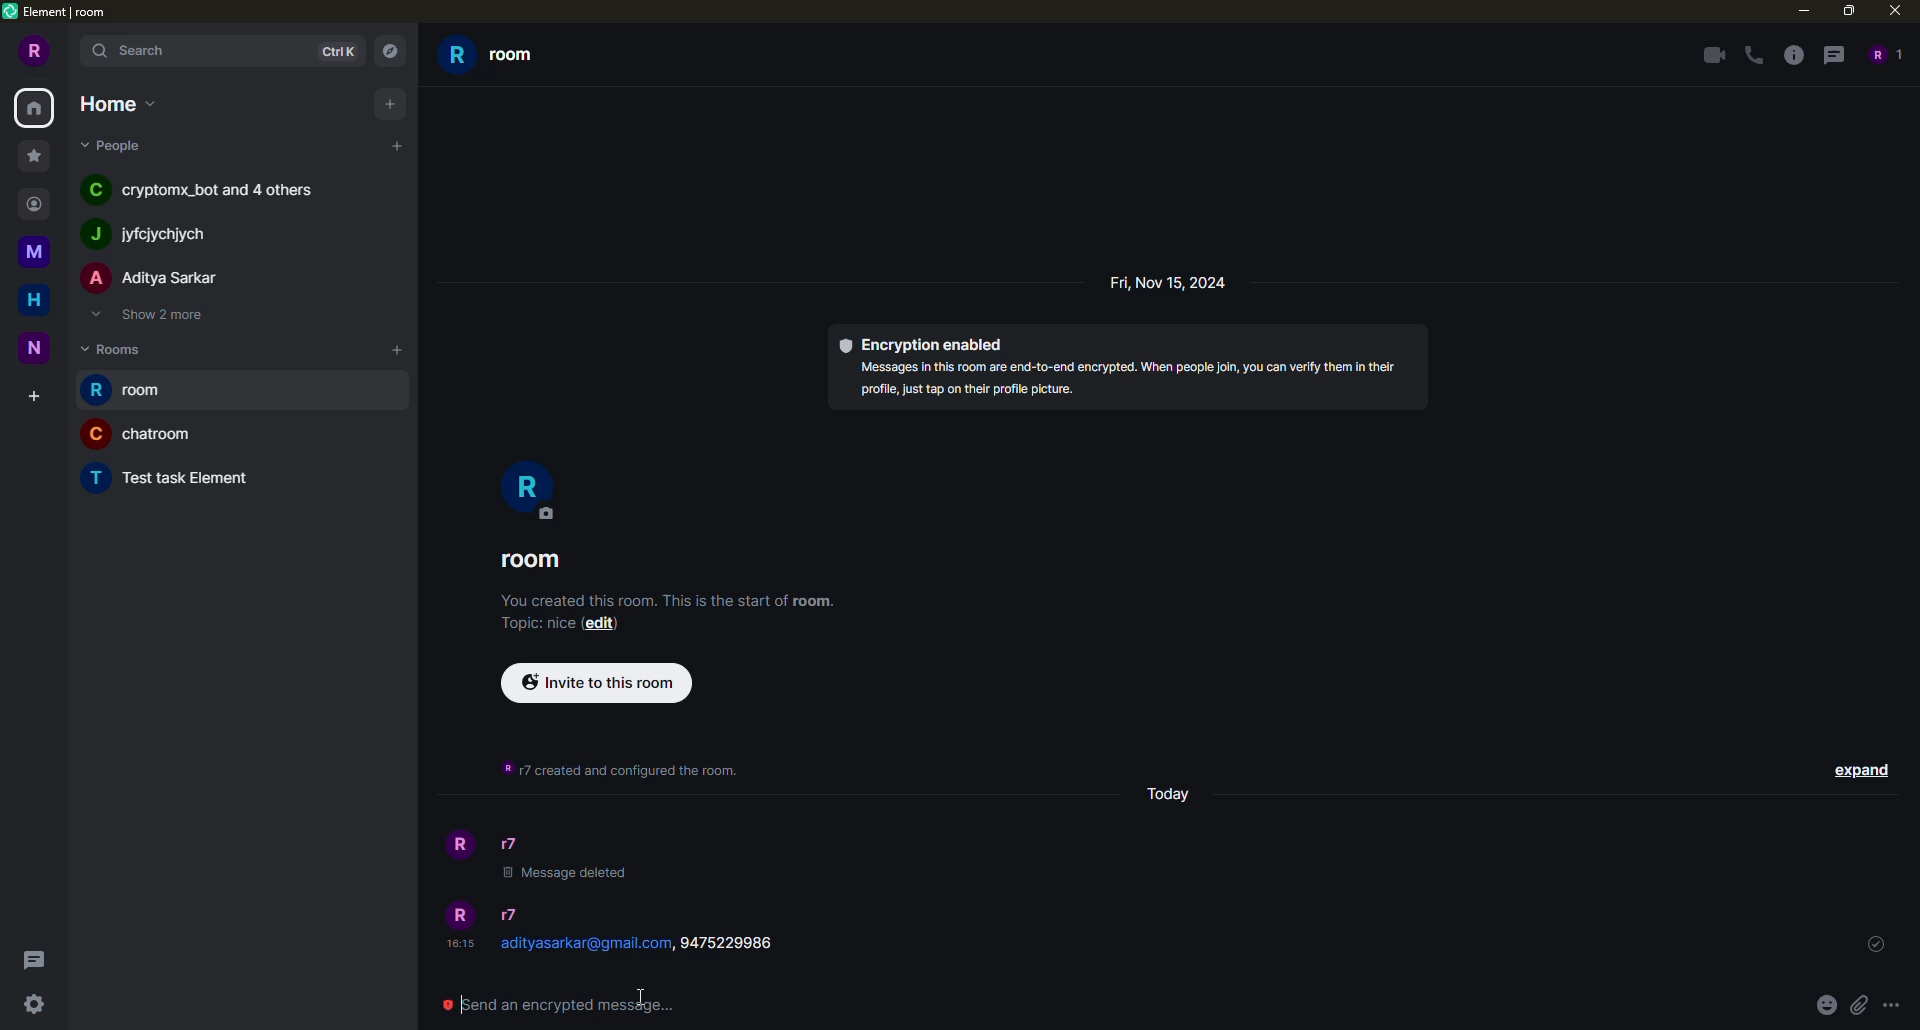 This screenshot has height=1030, width=1920. What do you see at coordinates (393, 349) in the screenshot?
I see `add` at bounding box center [393, 349].